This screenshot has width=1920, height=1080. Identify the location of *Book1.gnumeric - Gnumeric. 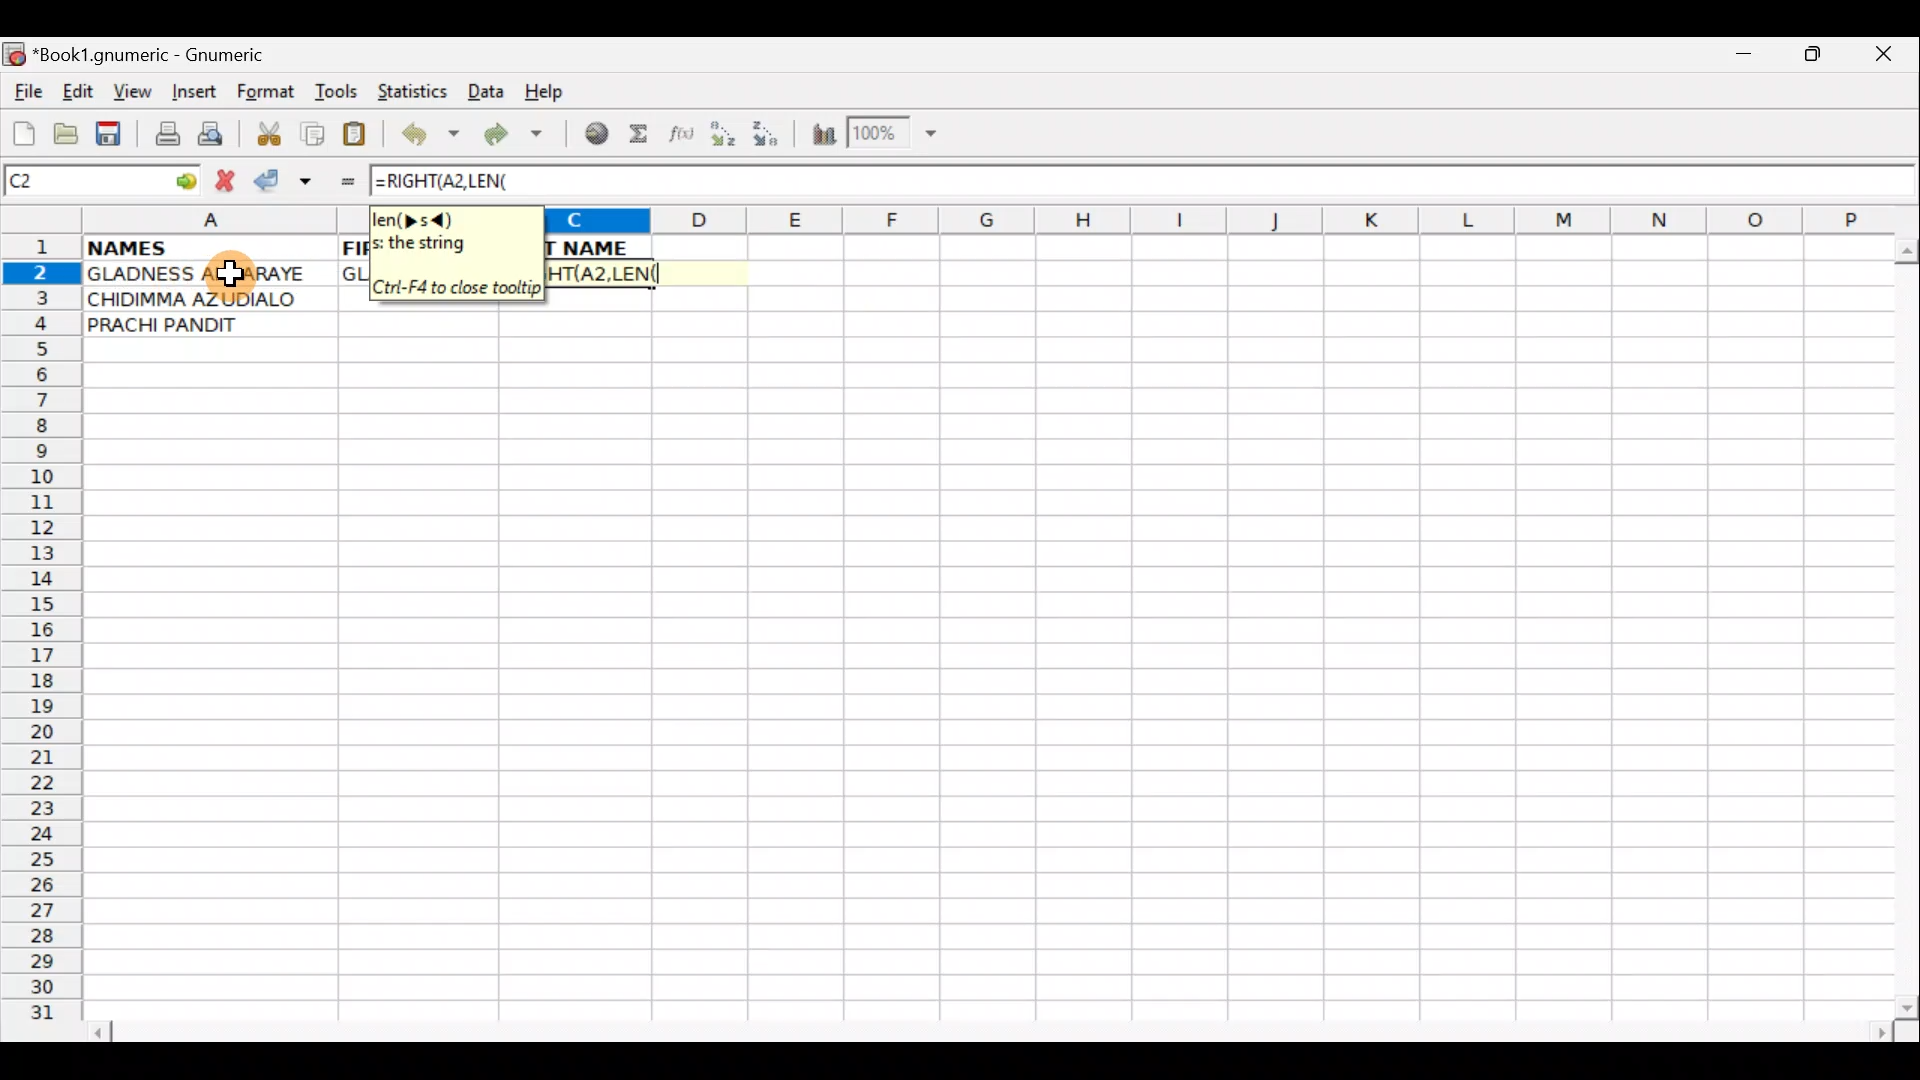
(167, 55).